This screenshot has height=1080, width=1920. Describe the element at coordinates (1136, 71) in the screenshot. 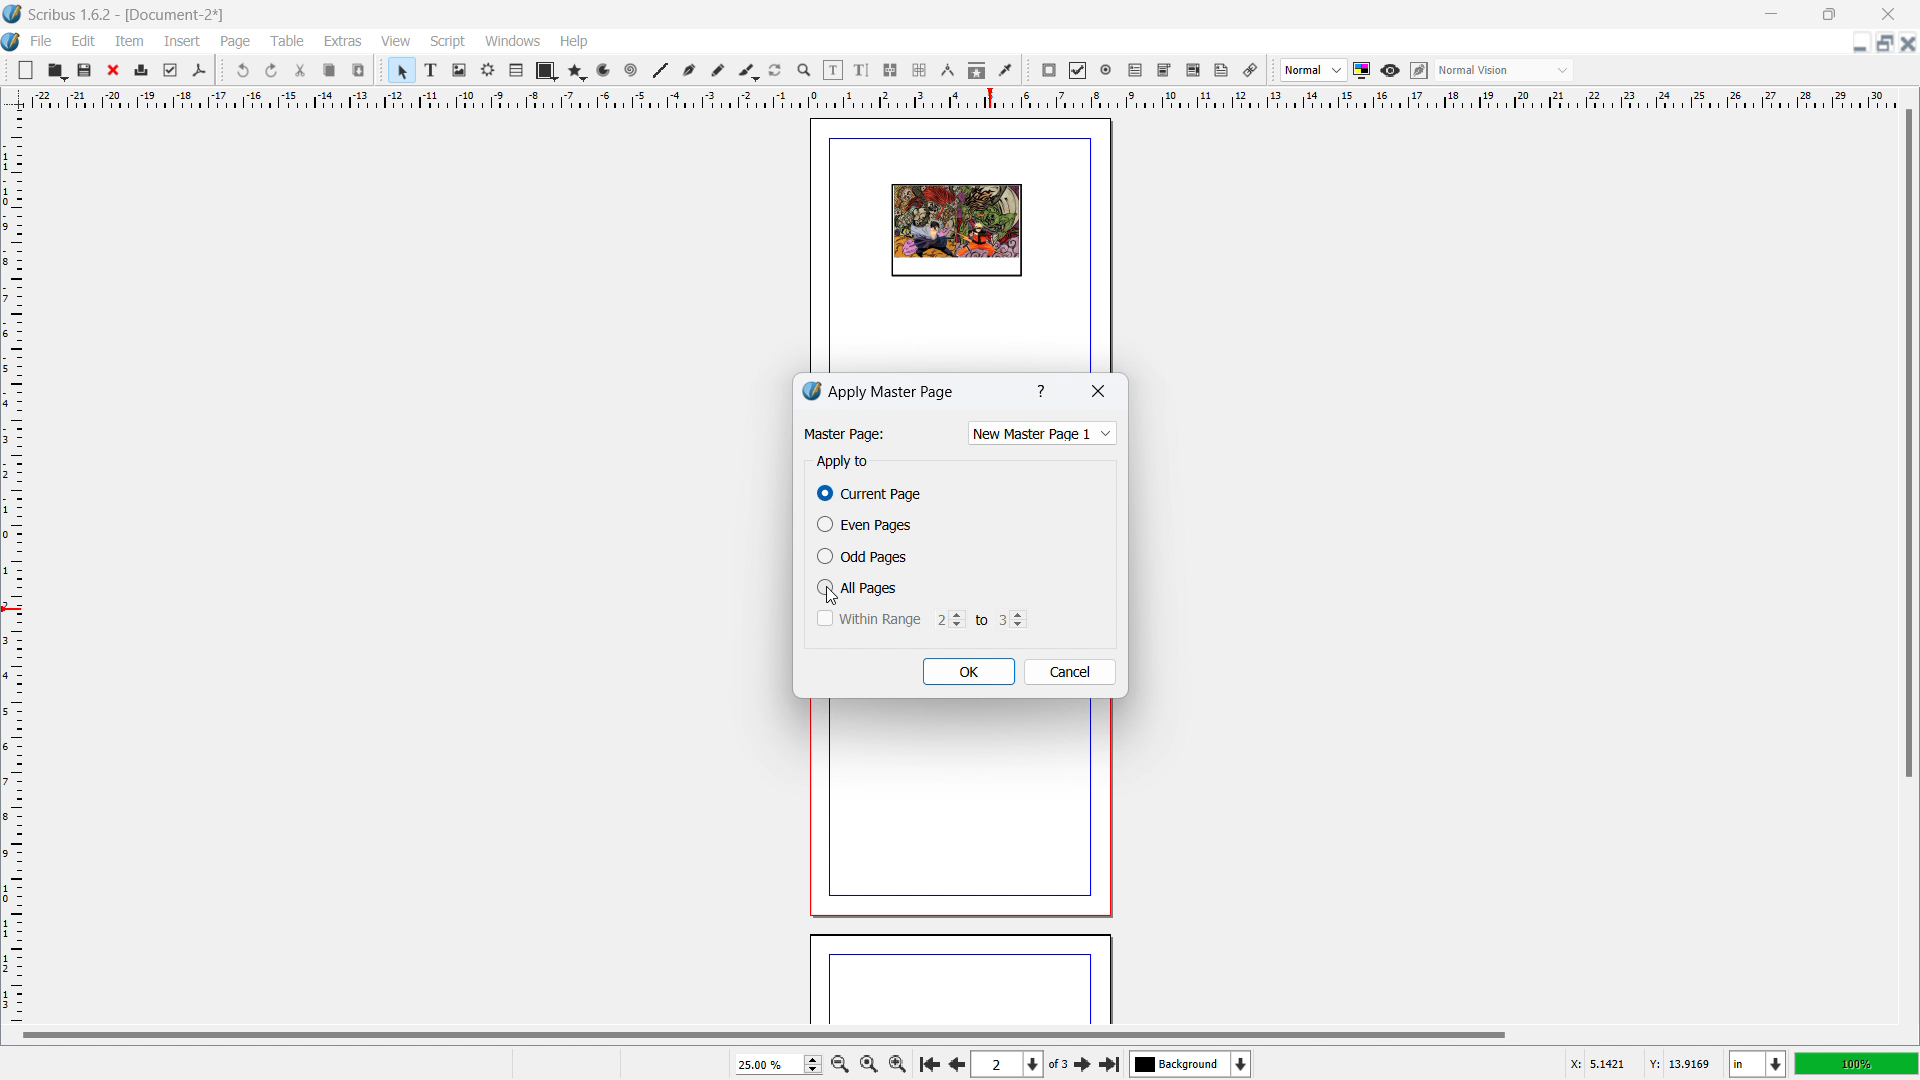

I see `pdf text field` at that location.